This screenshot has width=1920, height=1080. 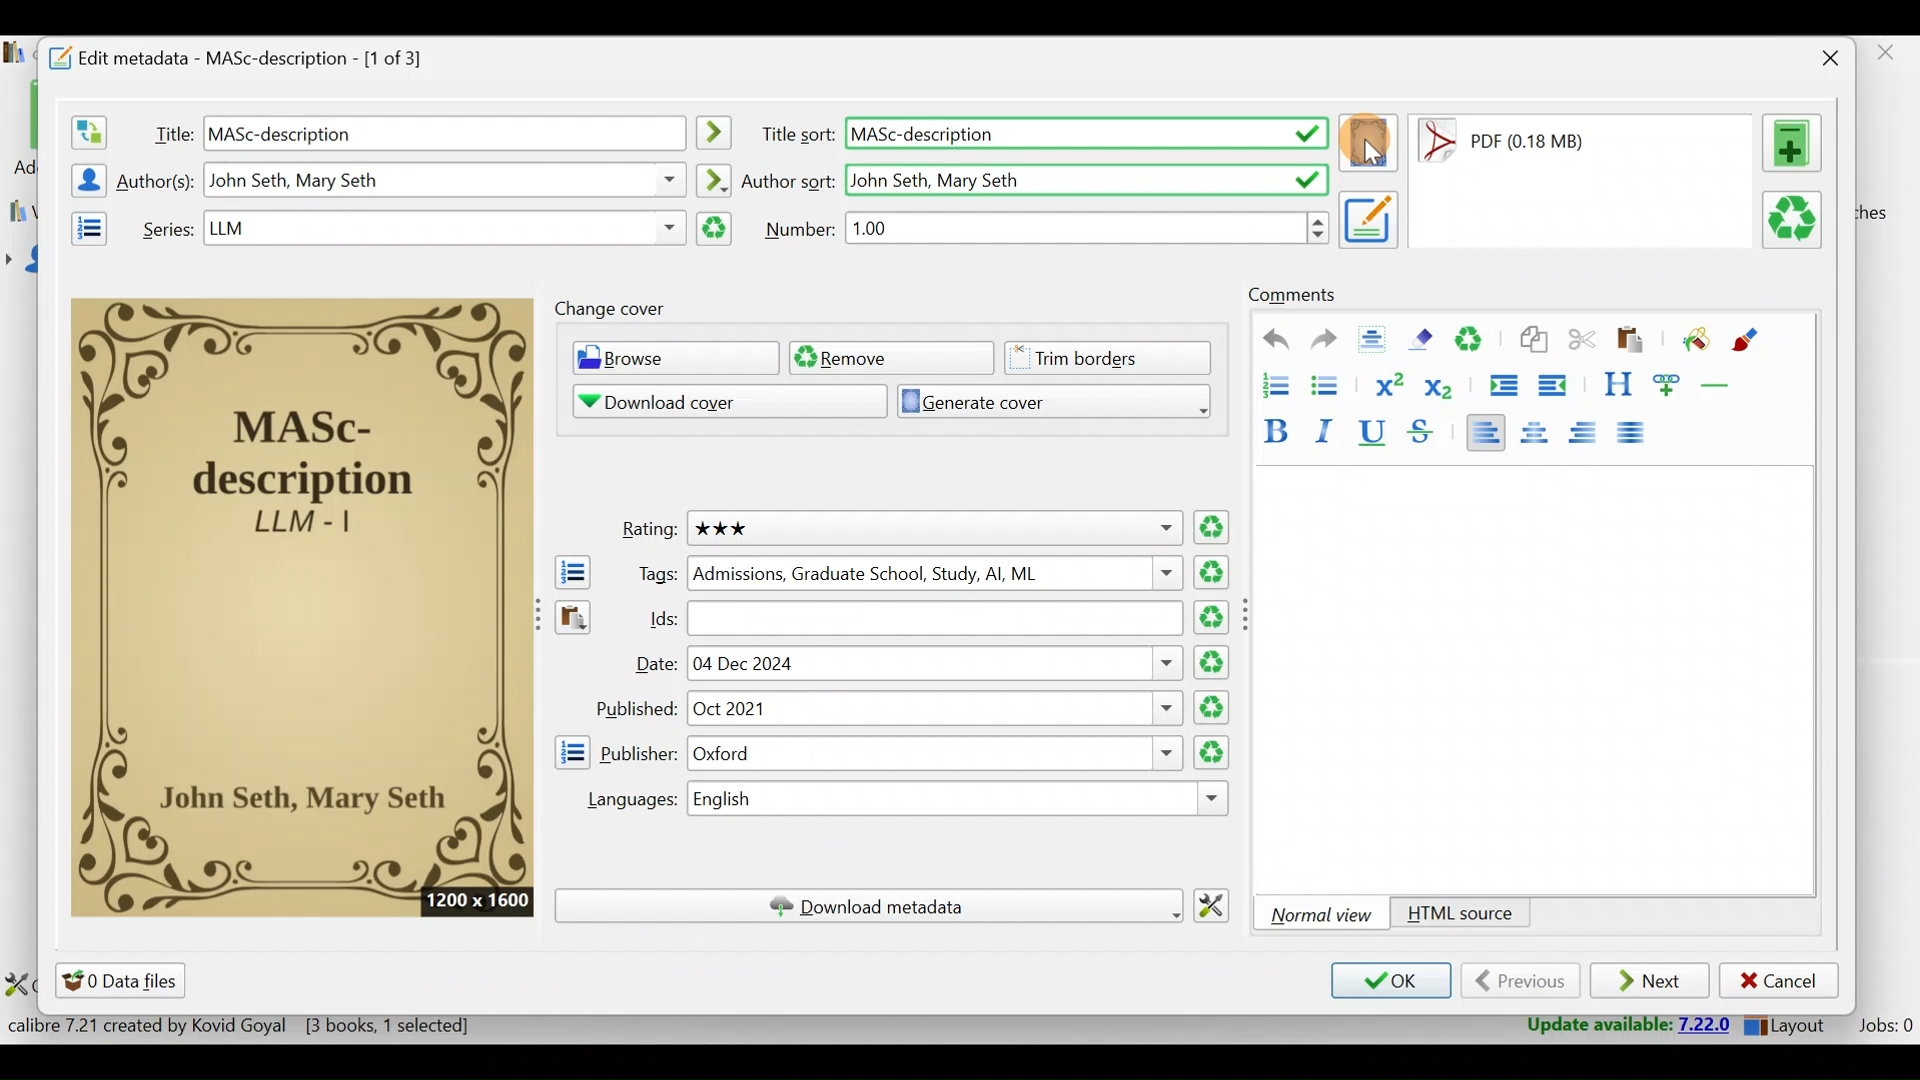 What do you see at coordinates (1722, 385) in the screenshot?
I see `Insert separator` at bounding box center [1722, 385].